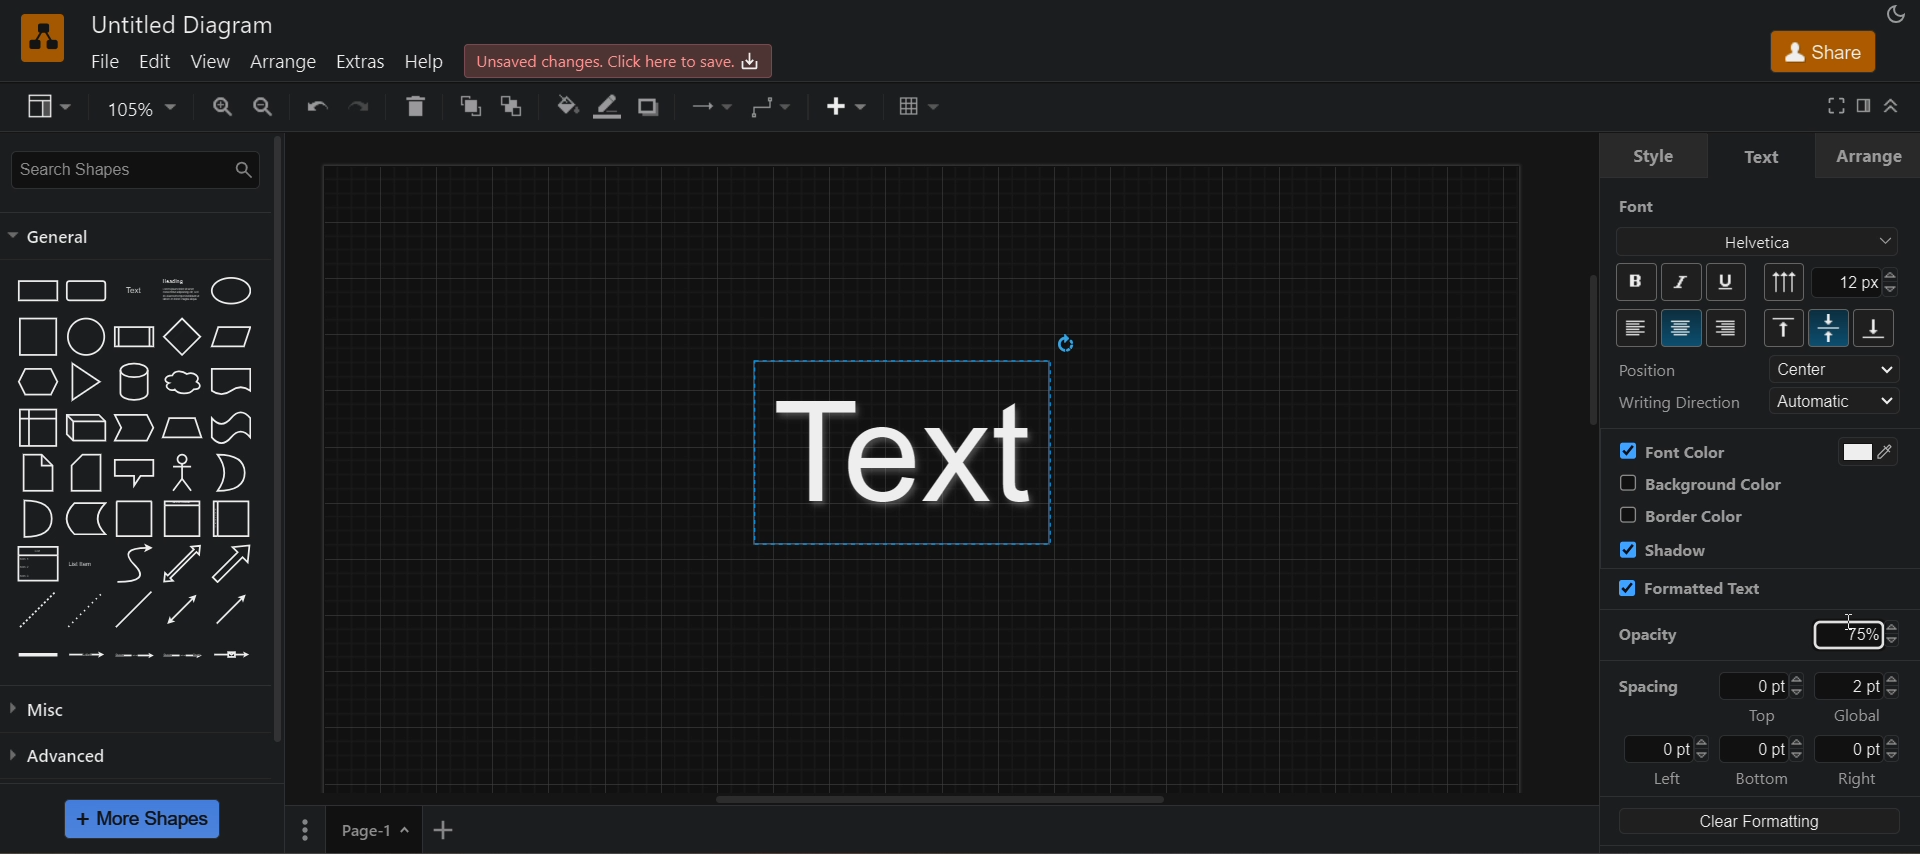  I want to click on shadow, so click(1664, 548).